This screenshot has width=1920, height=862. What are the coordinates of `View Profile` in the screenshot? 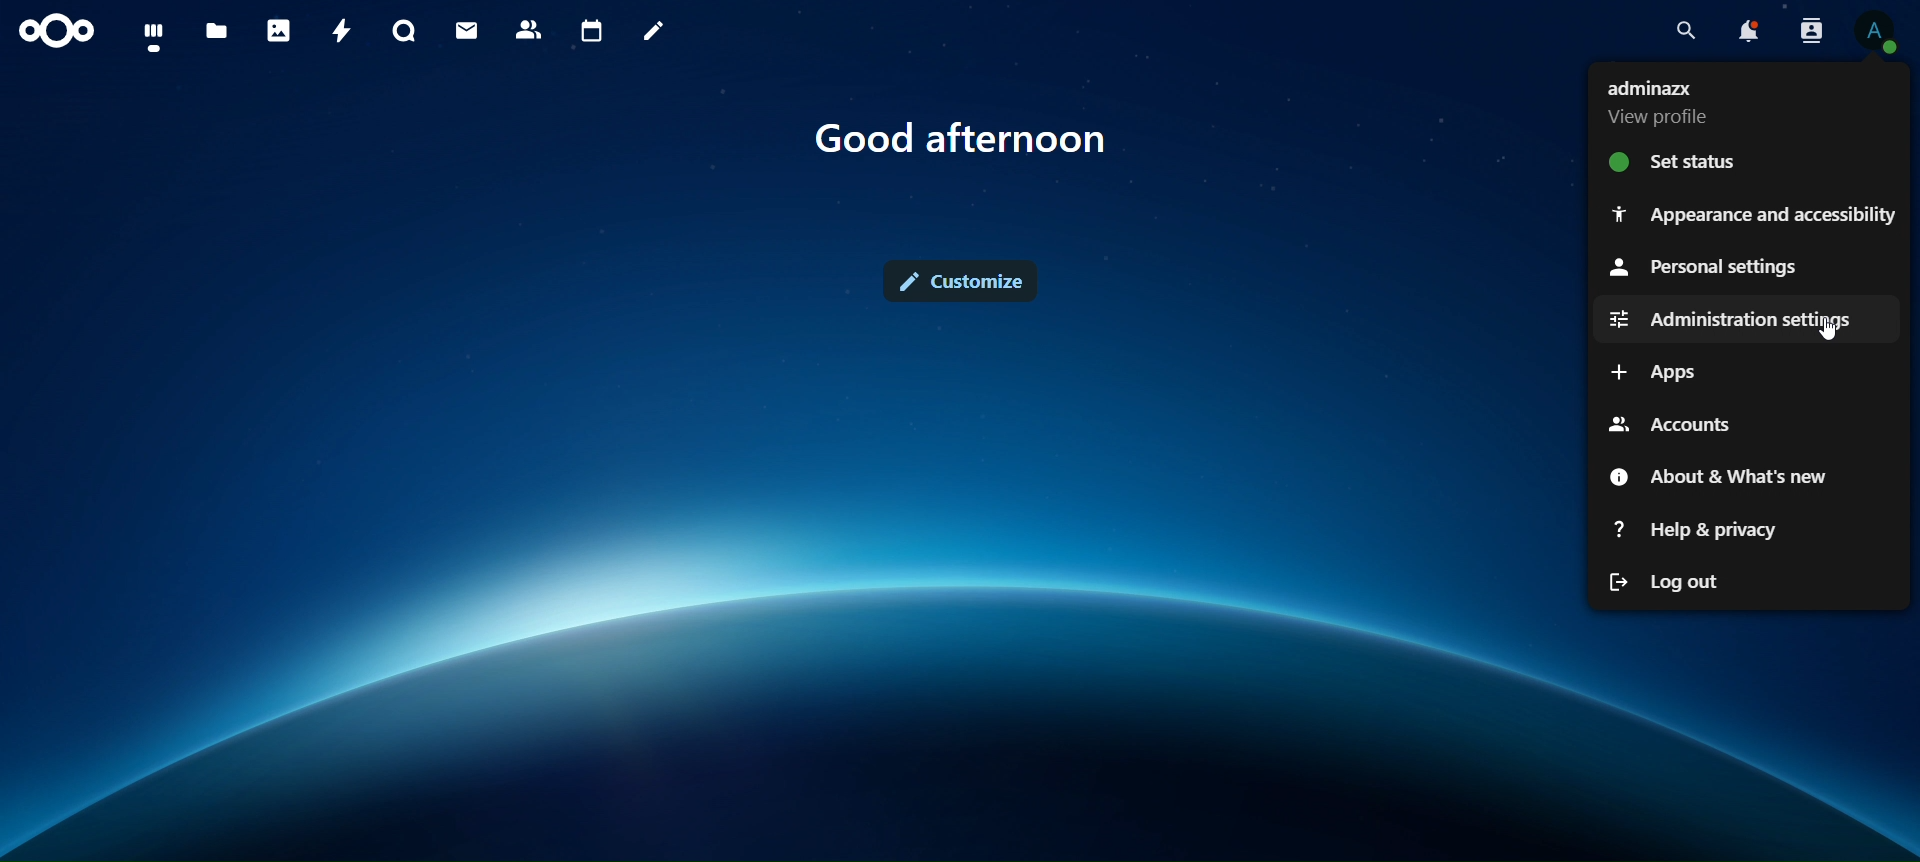 It's located at (1880, 36).